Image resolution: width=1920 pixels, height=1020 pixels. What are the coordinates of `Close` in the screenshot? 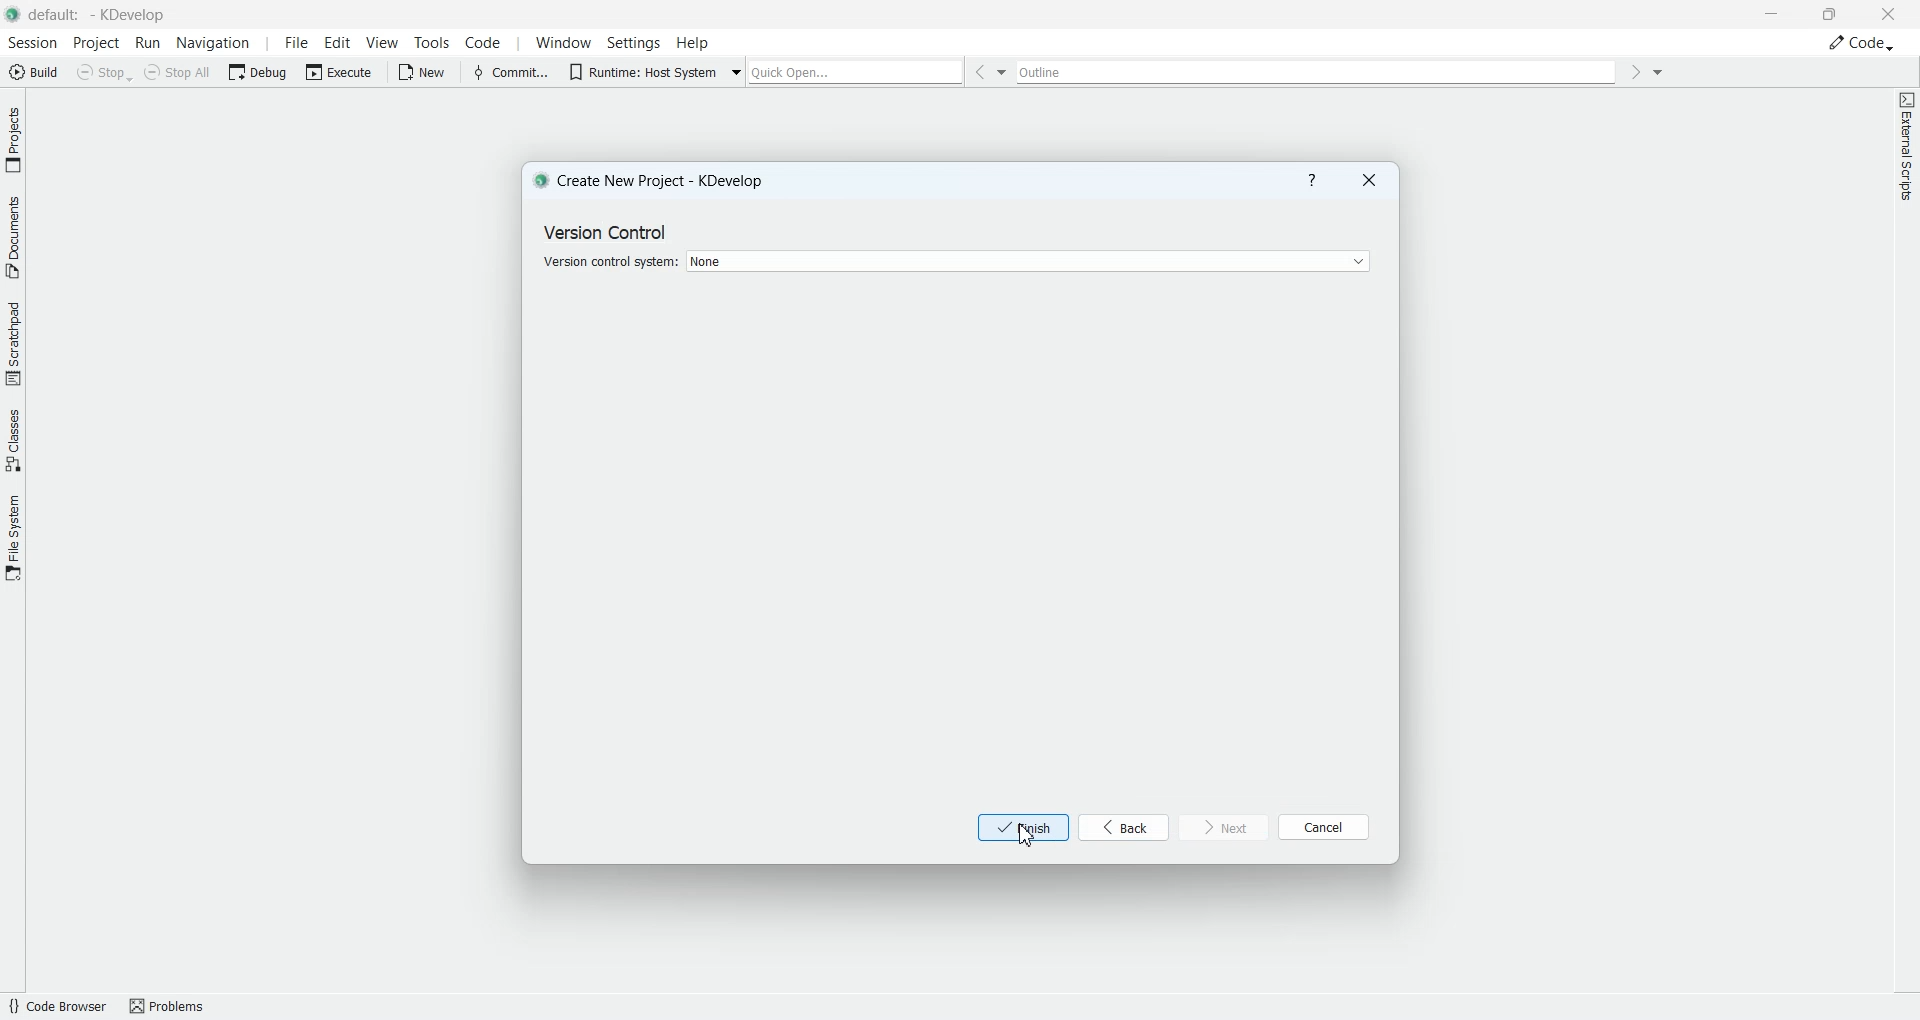 It's located at (1369, 181).